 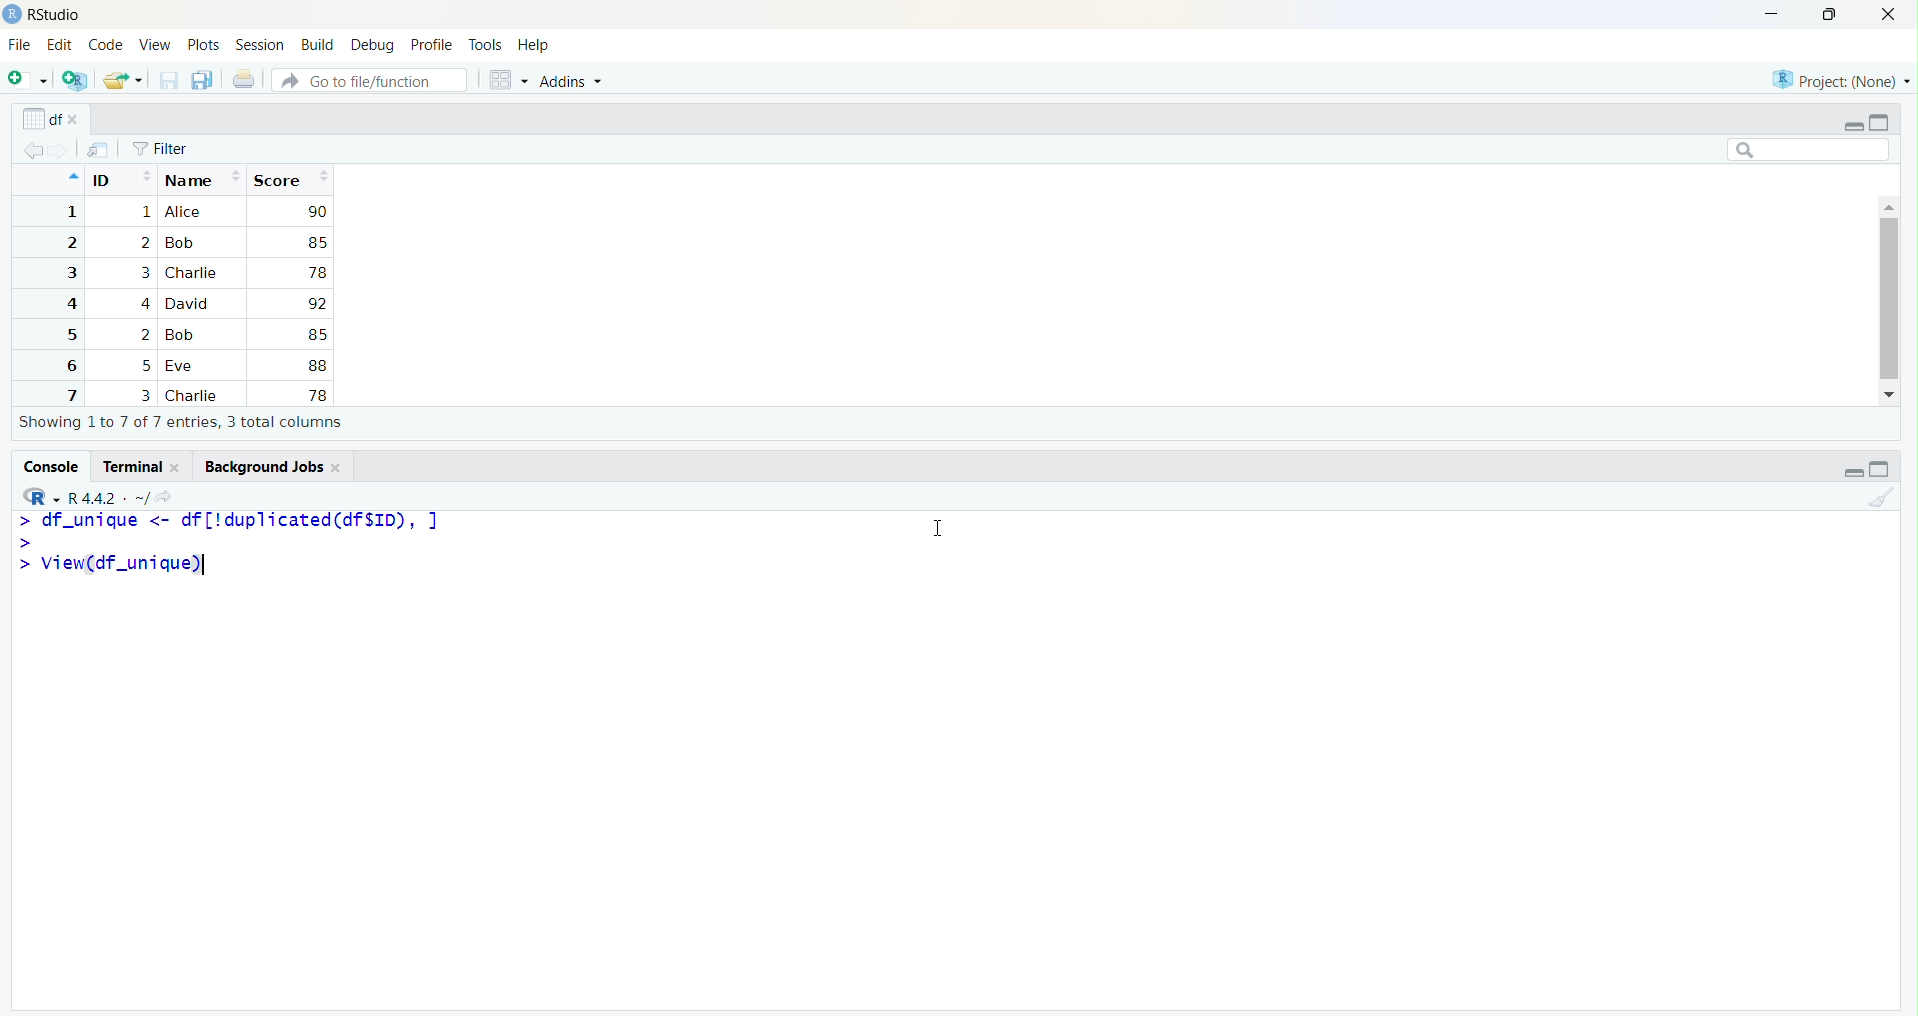 What do you see at coordinates (123, 81) in the screenshot?
I see `open file` at bounding box center [123, 81].